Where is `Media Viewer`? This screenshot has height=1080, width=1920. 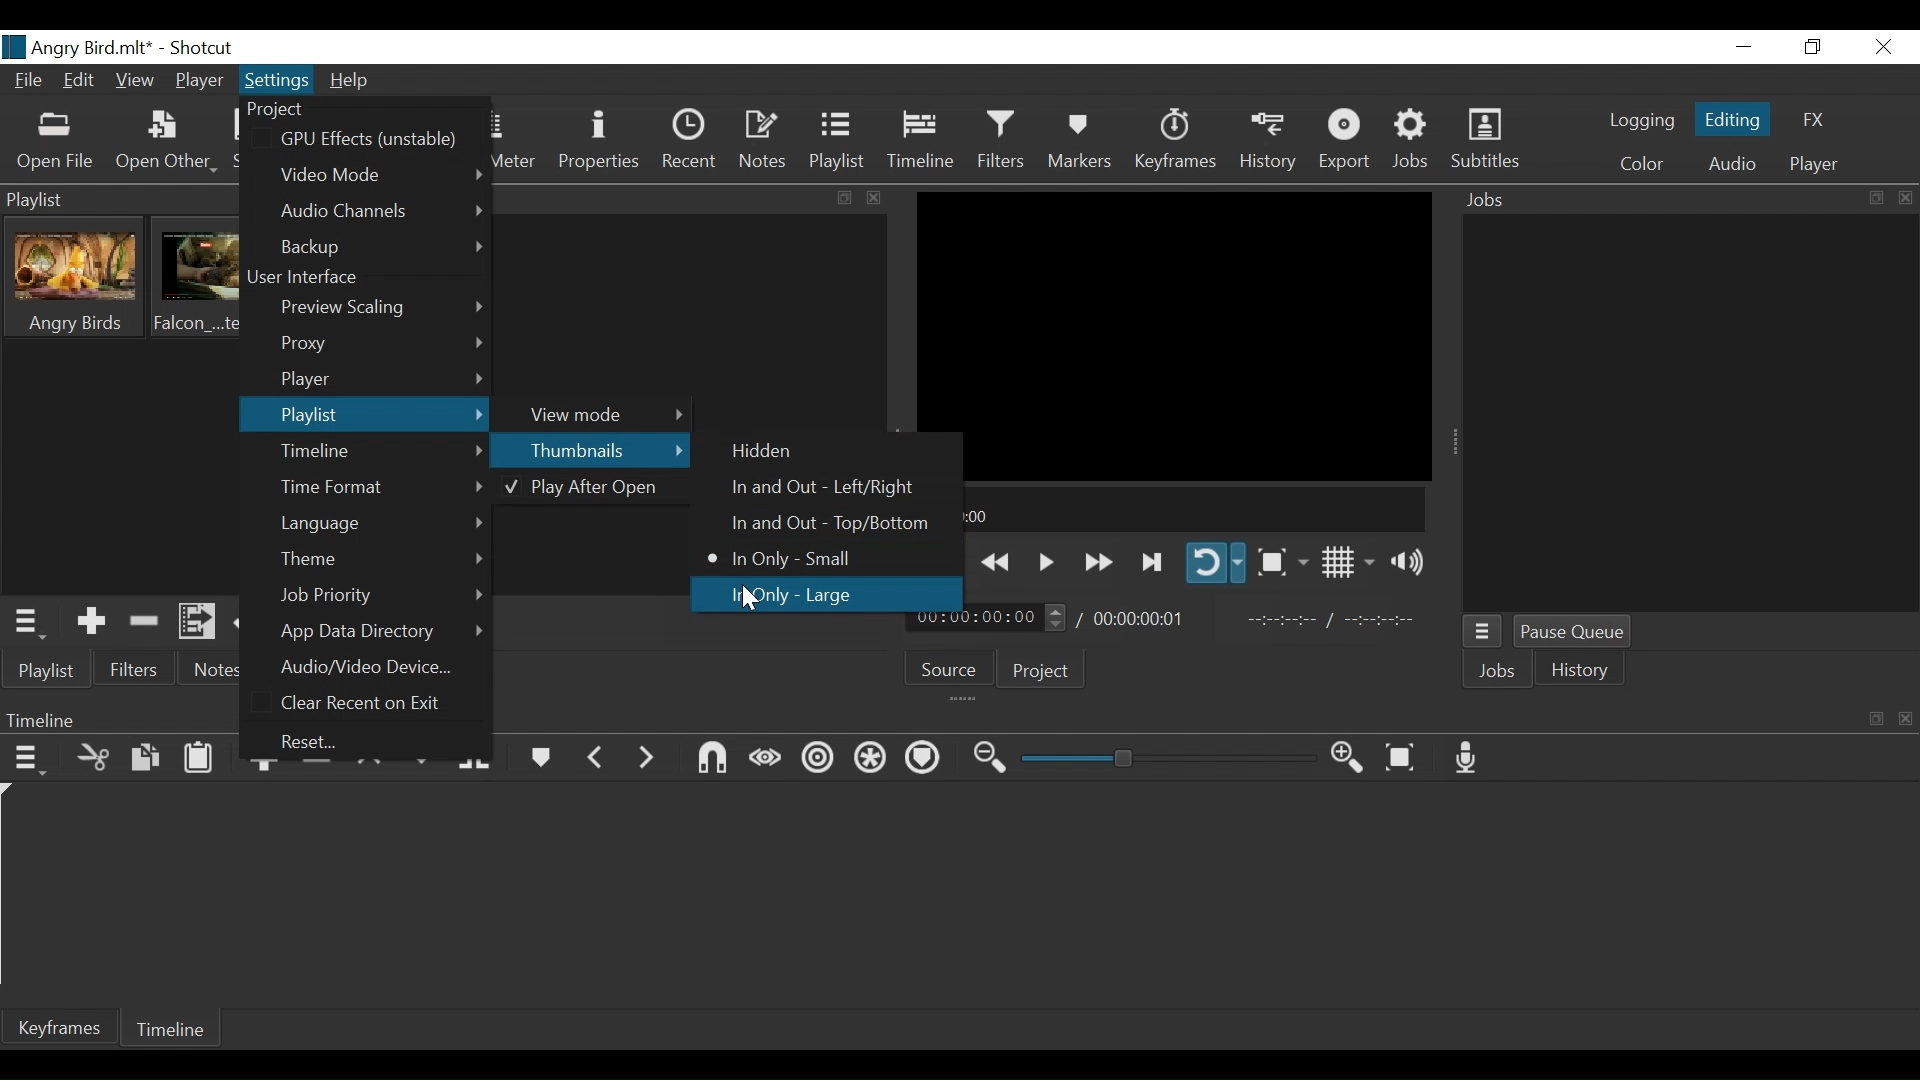 Media Viewer is located at coordinates (1175, 335).